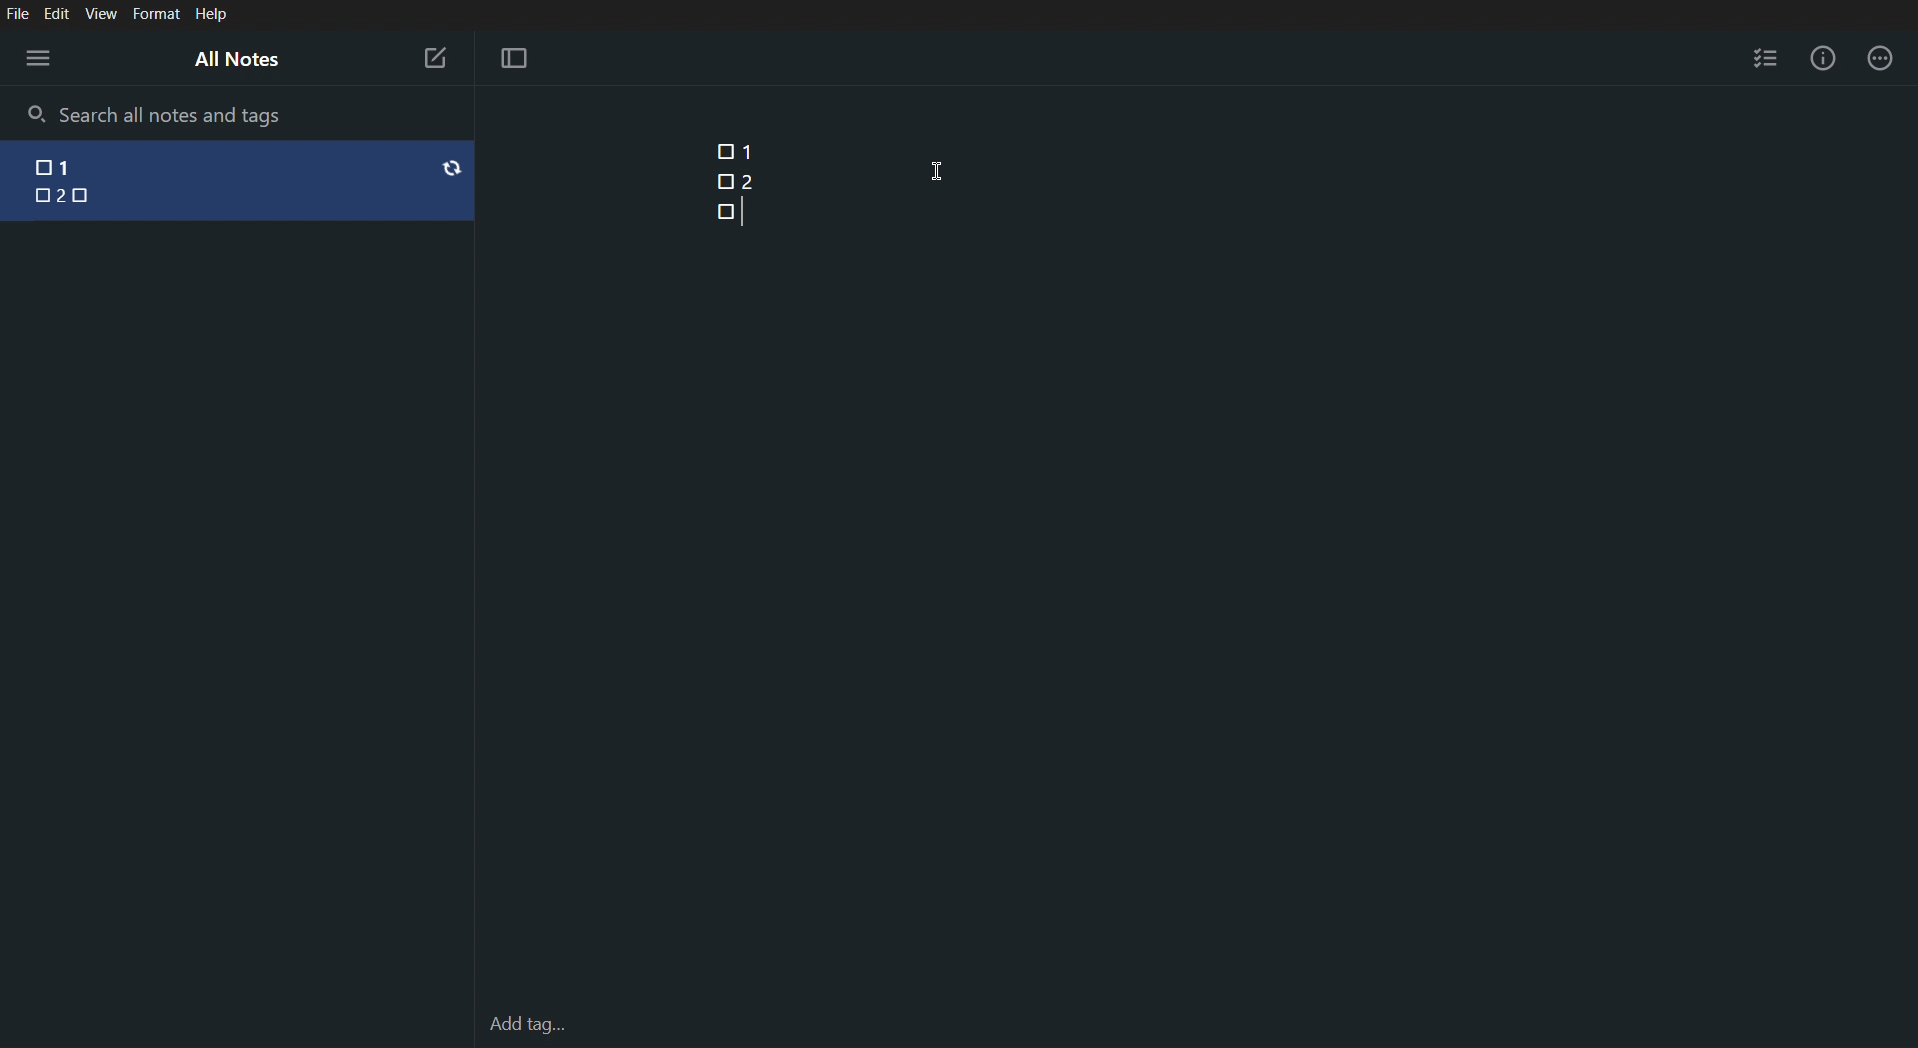 The image size is (1918, 1048). What do you see at coordinates (748, 180) in the screenshot?
I see `2` at bounding box center [748, 180].